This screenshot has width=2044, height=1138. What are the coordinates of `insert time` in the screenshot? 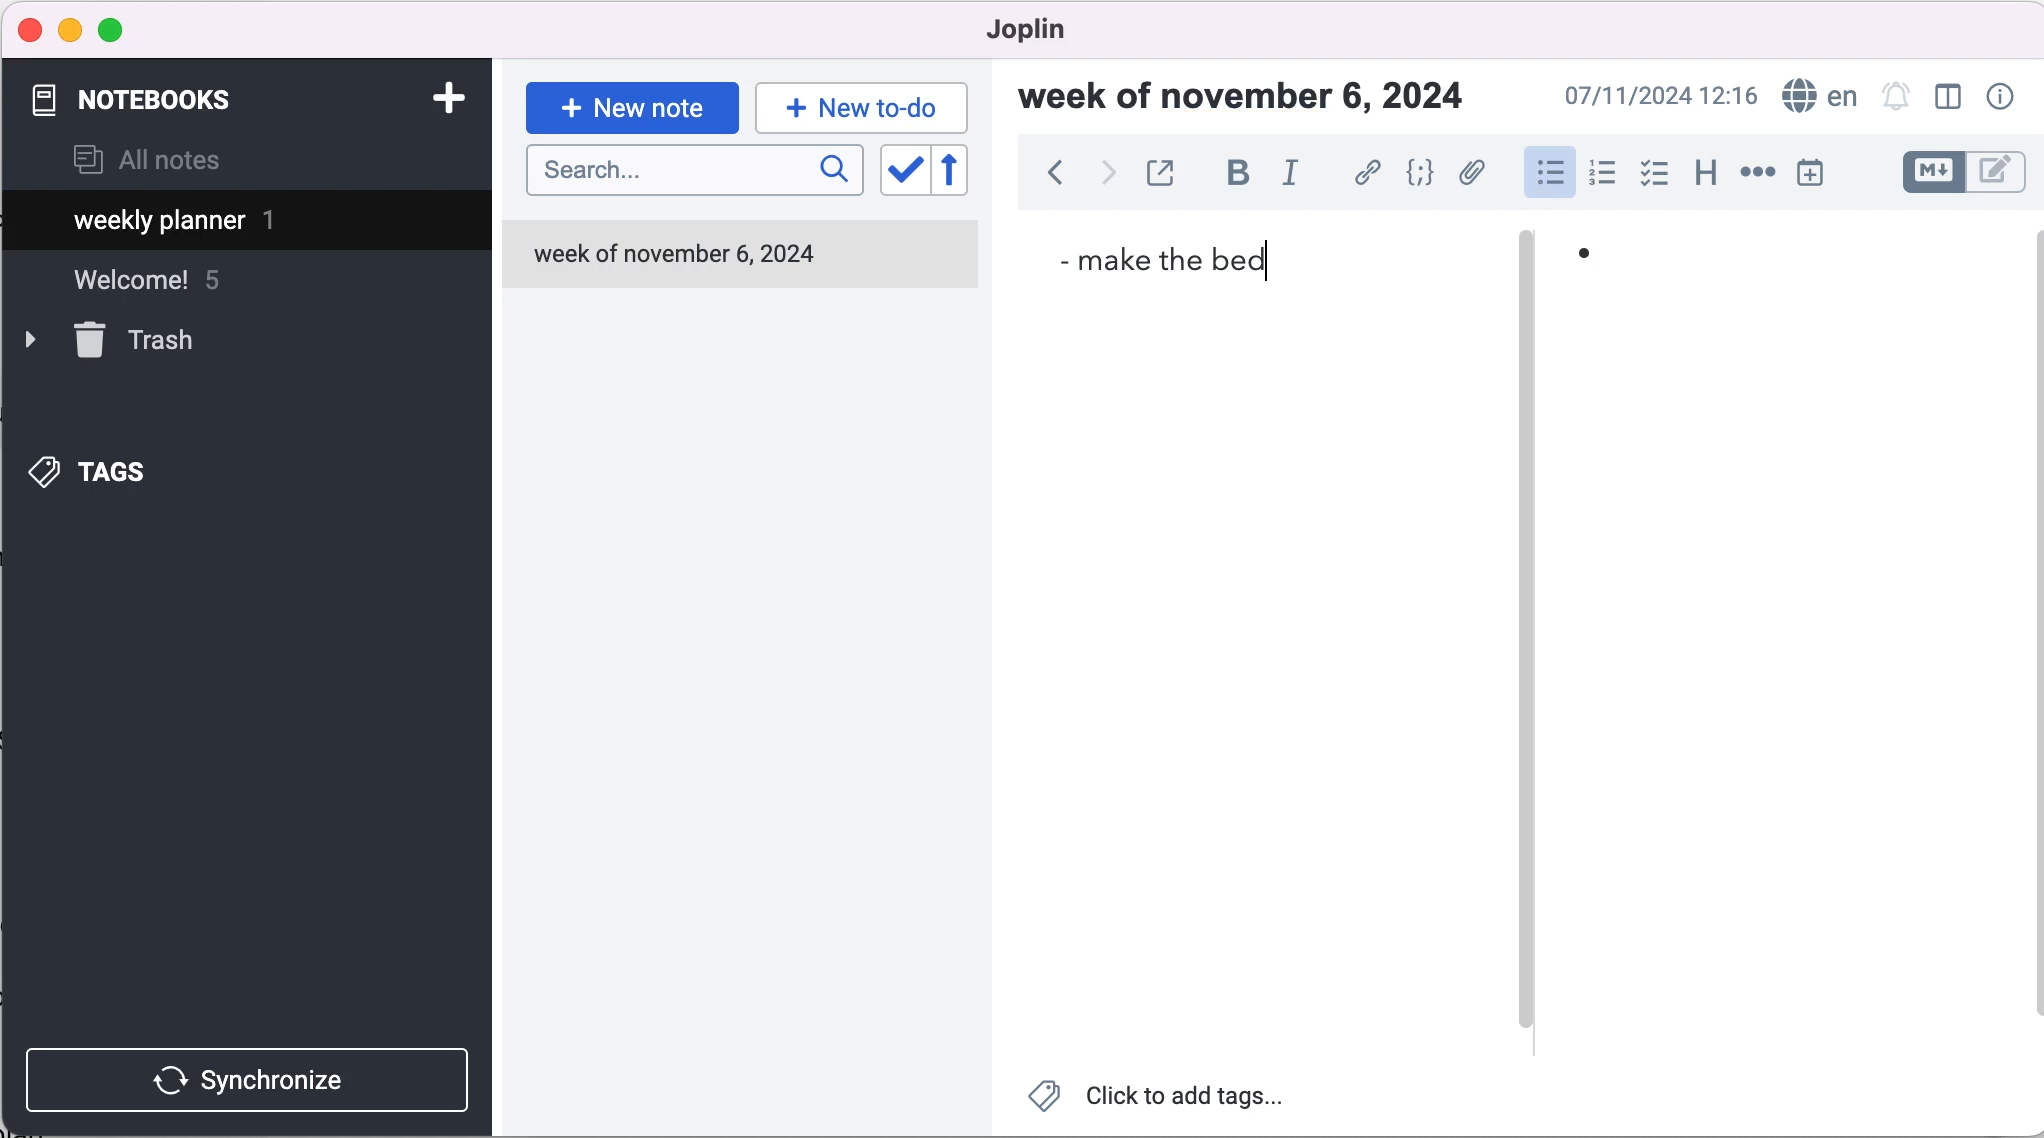 It's located at (1814, 173).